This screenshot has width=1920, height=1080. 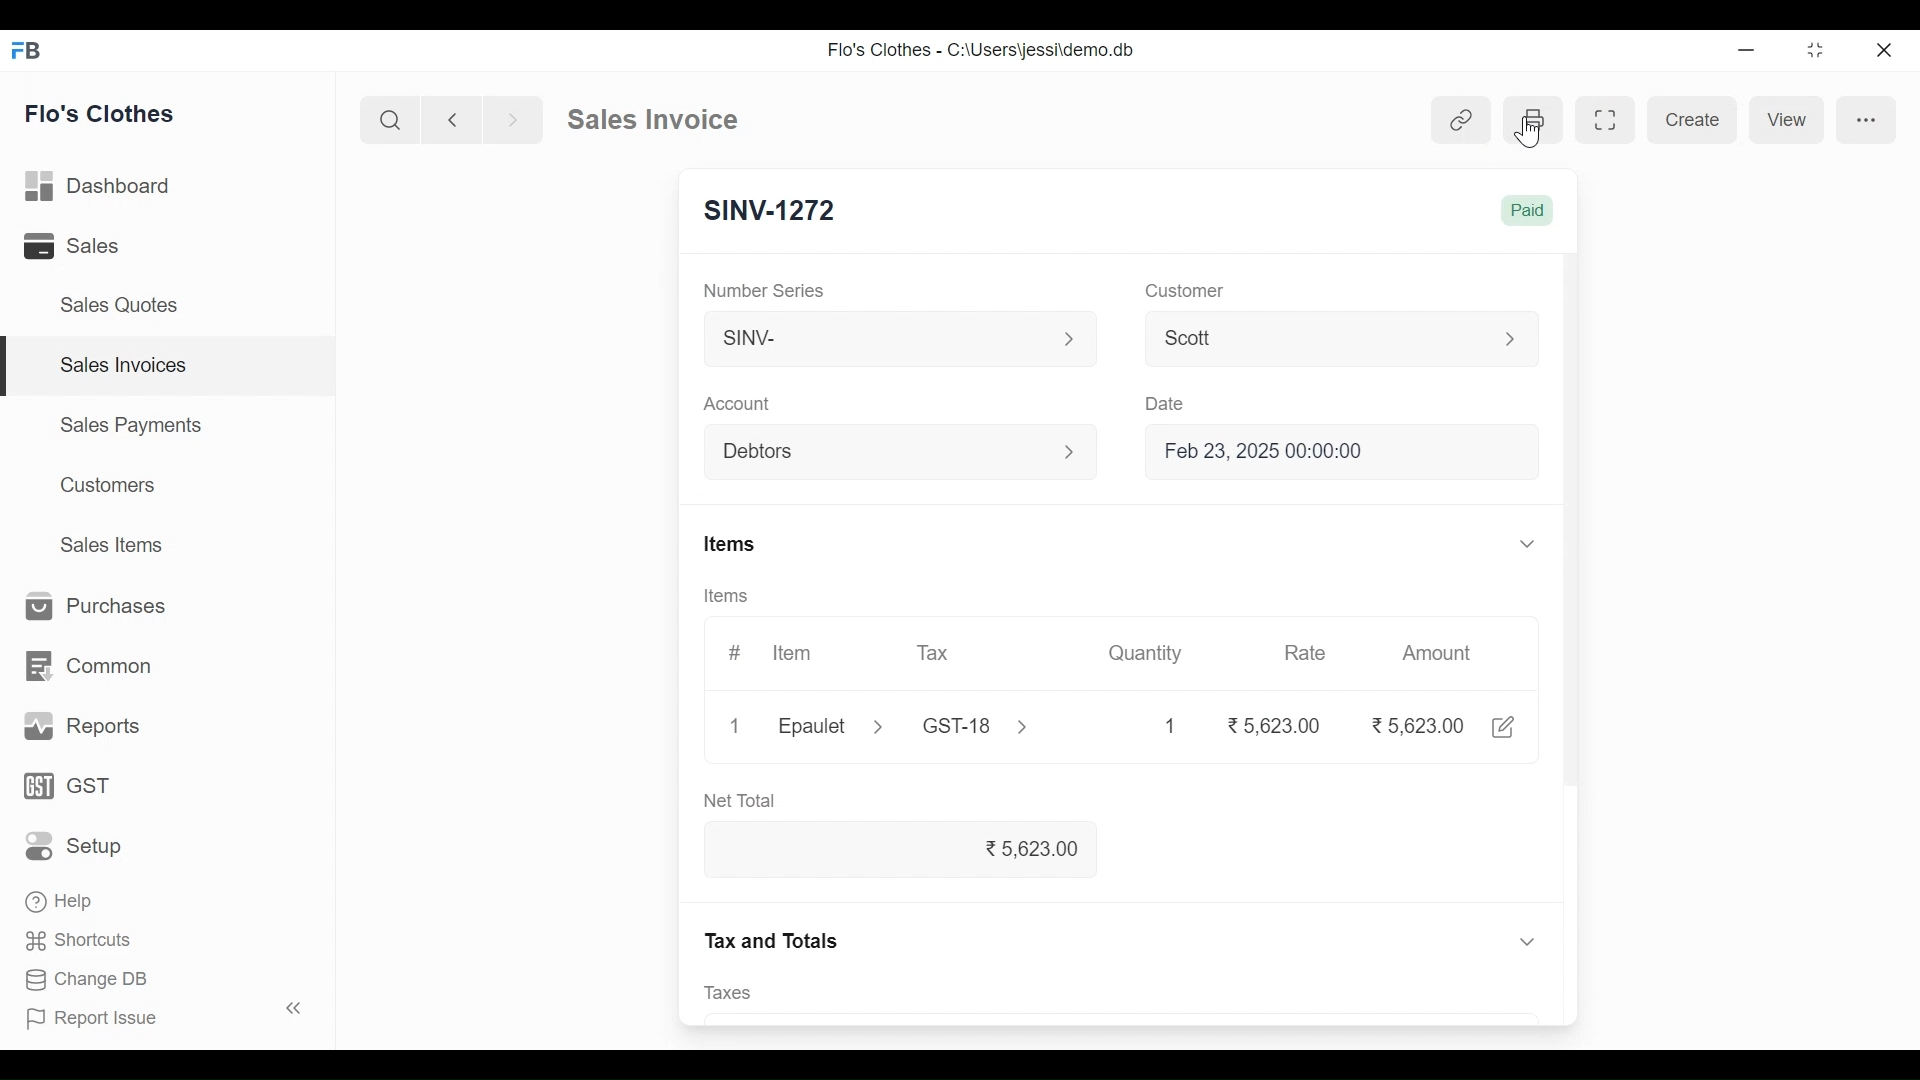 I want to click on Navigate Forward, so click(x=512, y=119).